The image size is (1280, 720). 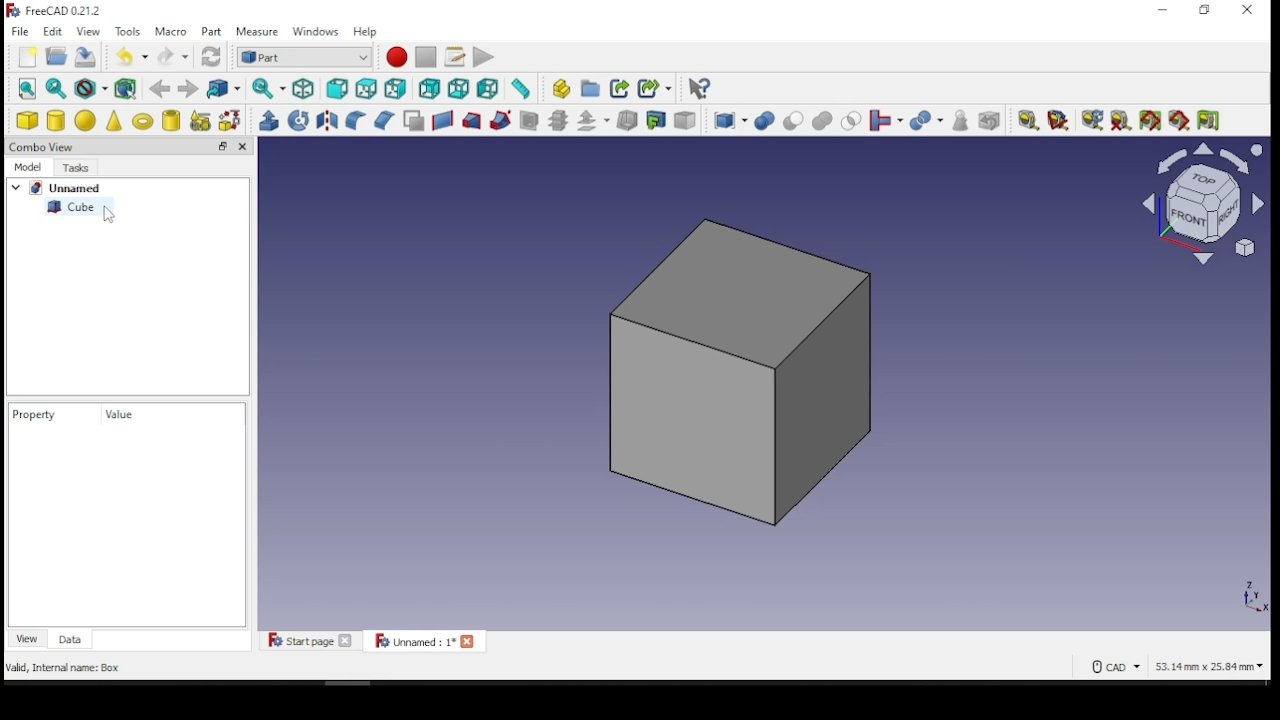 What do you see at coordinates (559, 89) in the screenshot?
I see `create part` at bounding box center [559, 89].